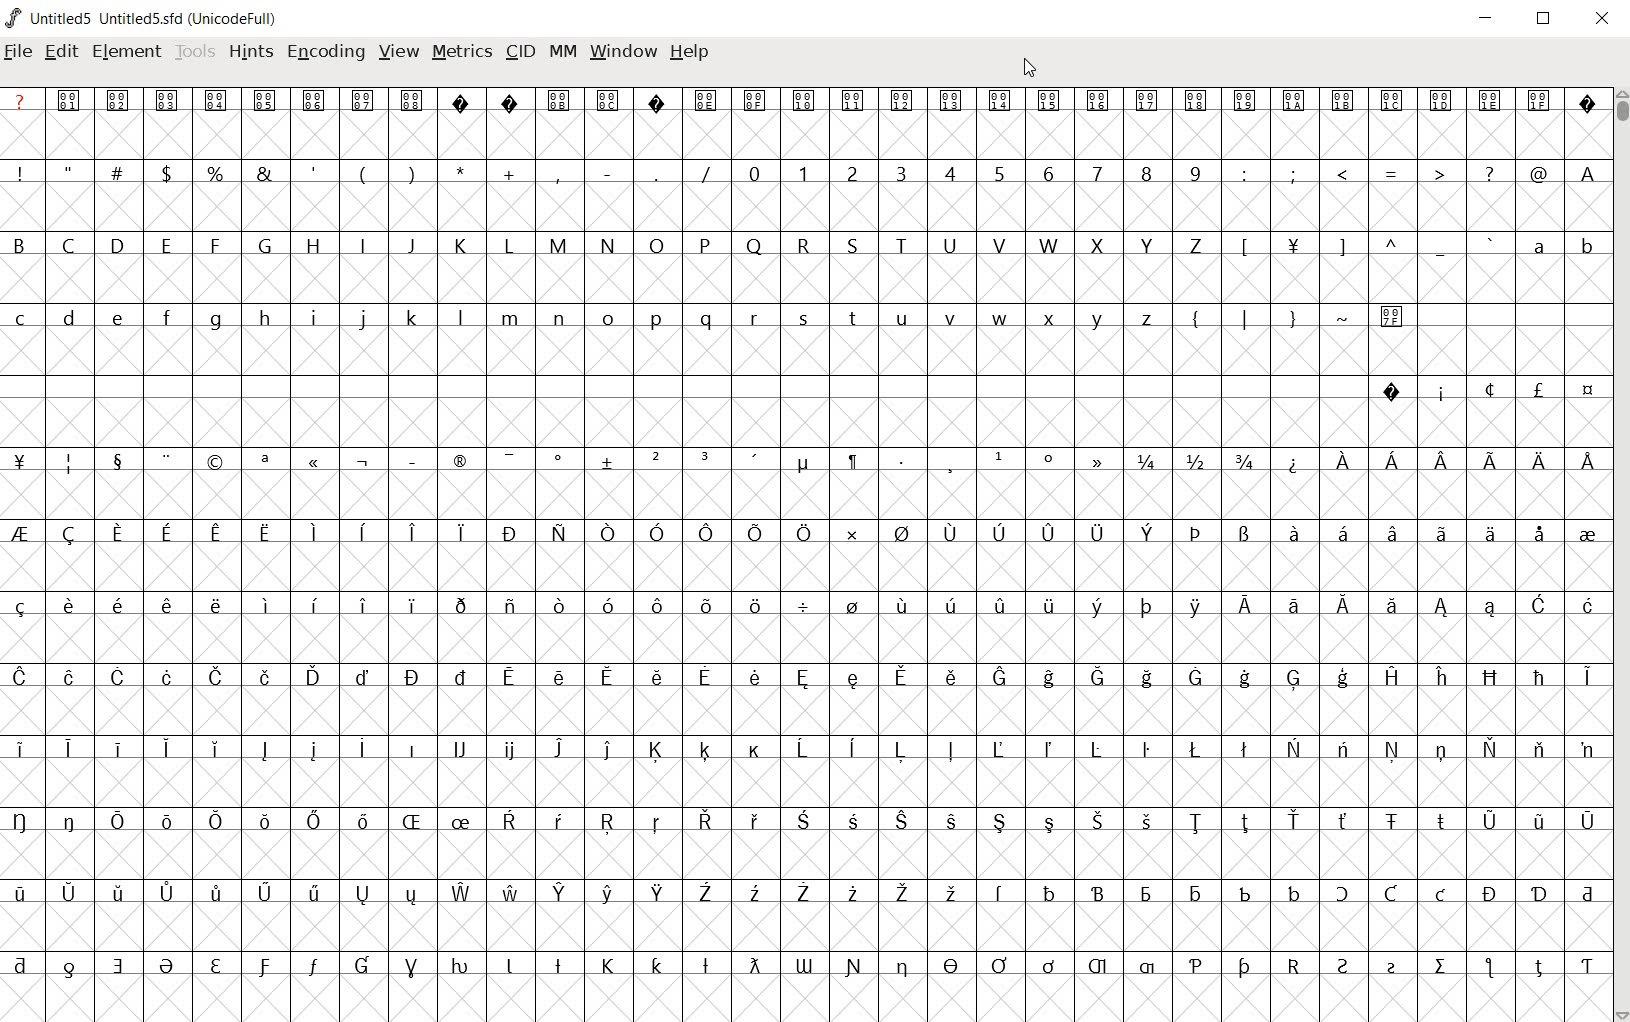  Describe the element at coordinates (23, 965) in the screenshot. I see `Symbol` at that location.